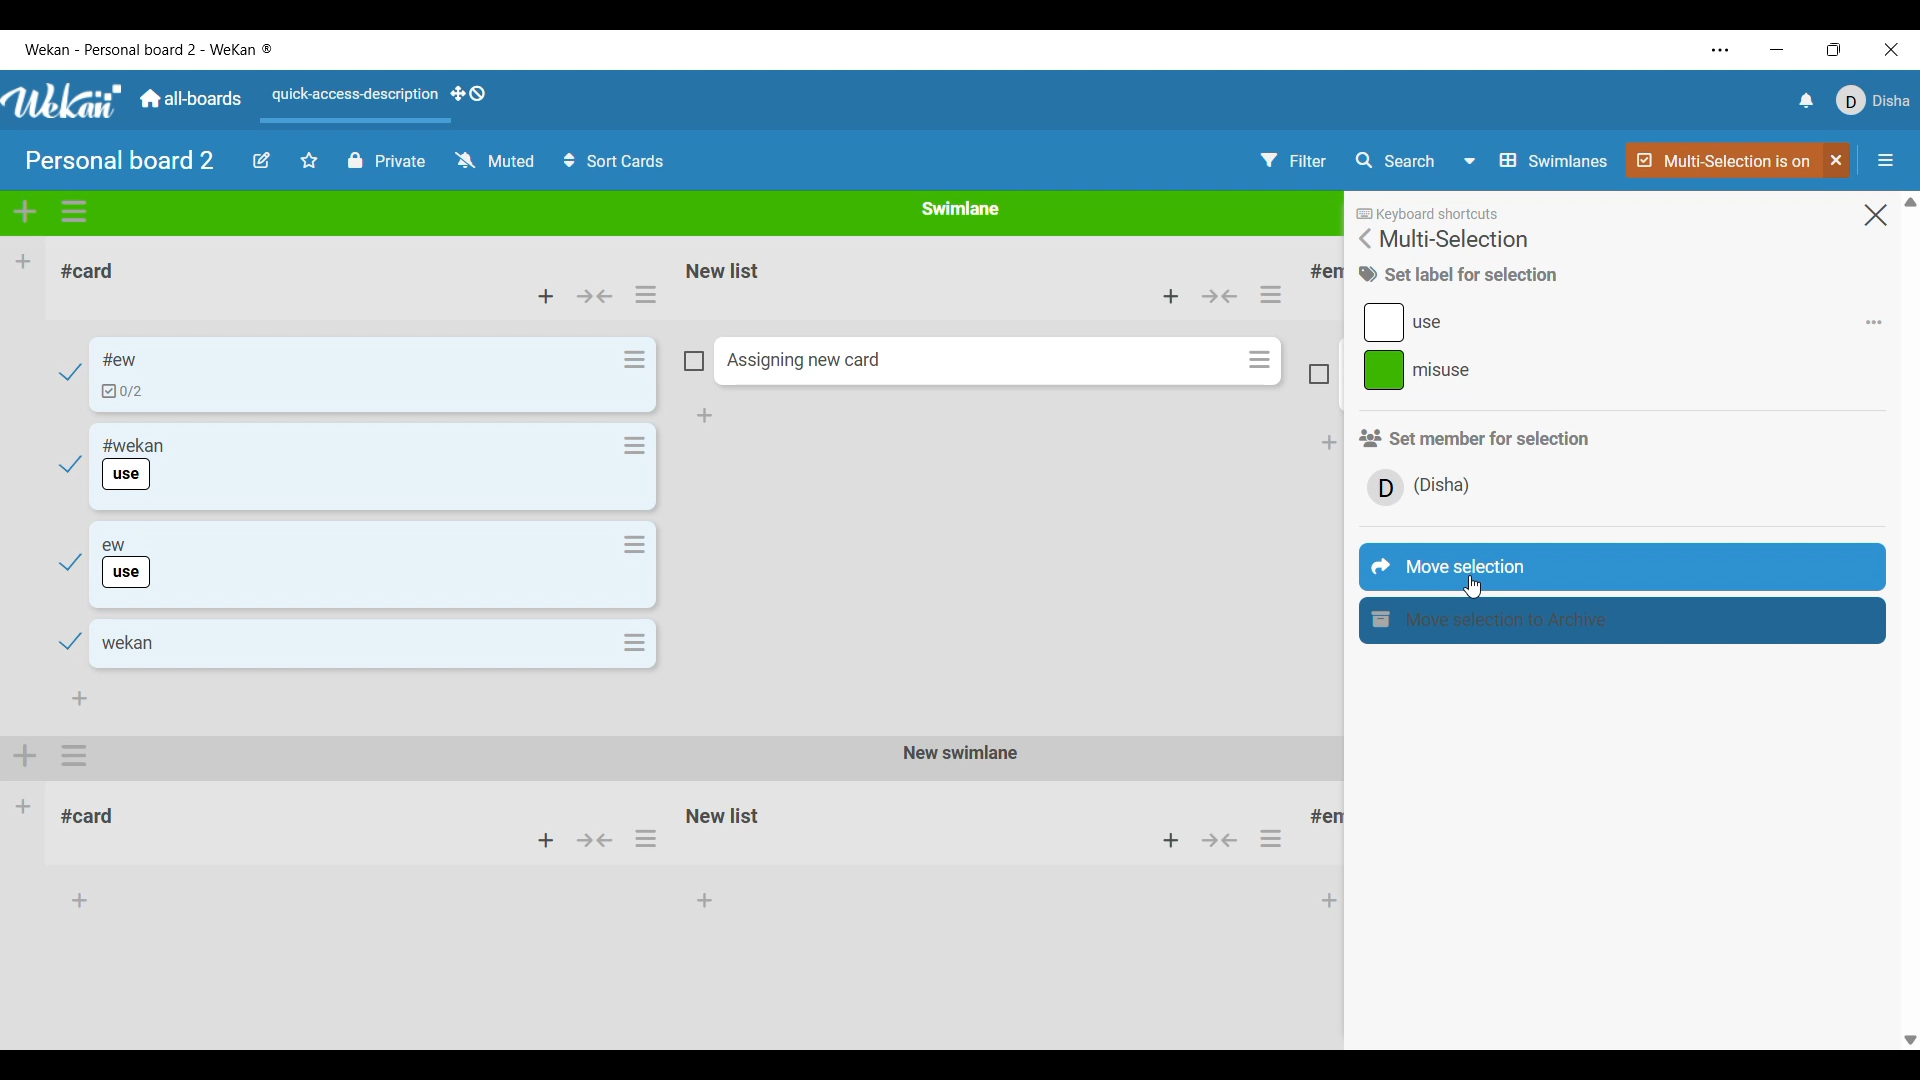 The height and width of the screenshot is (1080, 1920). What do you see at coordinates (1427, 214) in the screenshot?
I see `Indicates there are keyboard shortcuts` at bounding box center [1427, 214].